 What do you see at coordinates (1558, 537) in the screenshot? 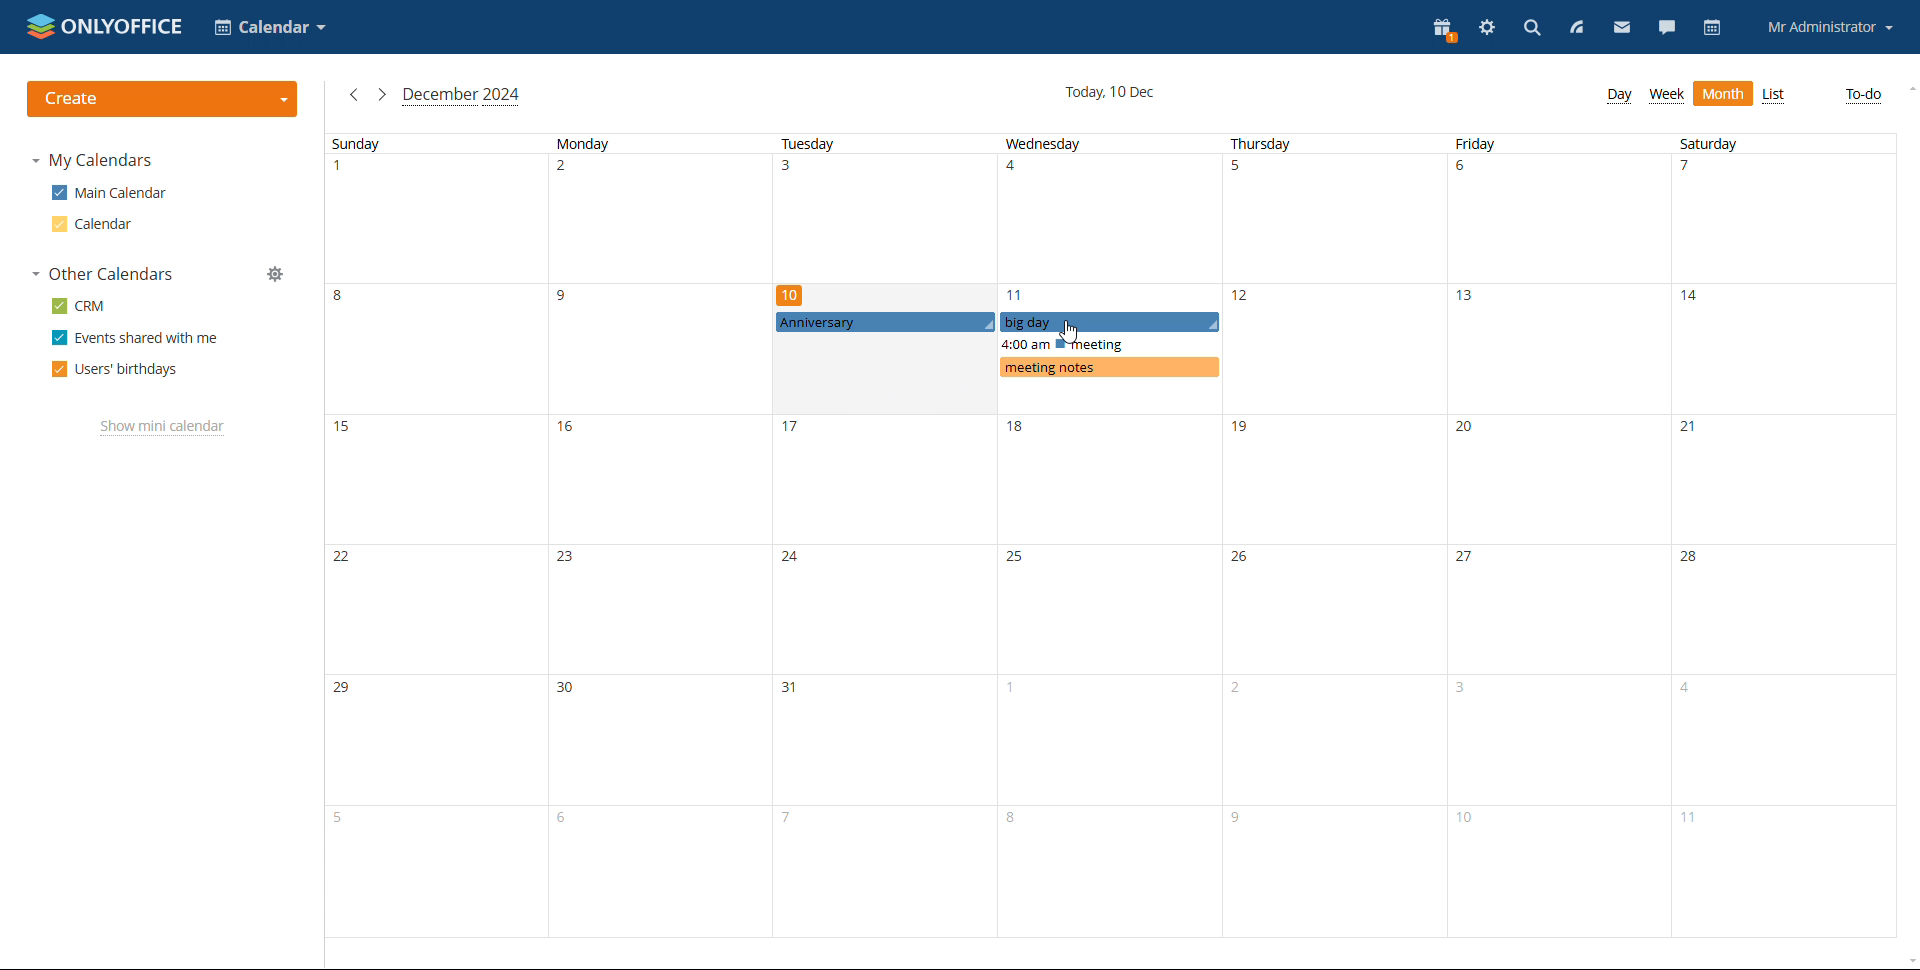
I see `friday` at bounding box center [1558, 537].